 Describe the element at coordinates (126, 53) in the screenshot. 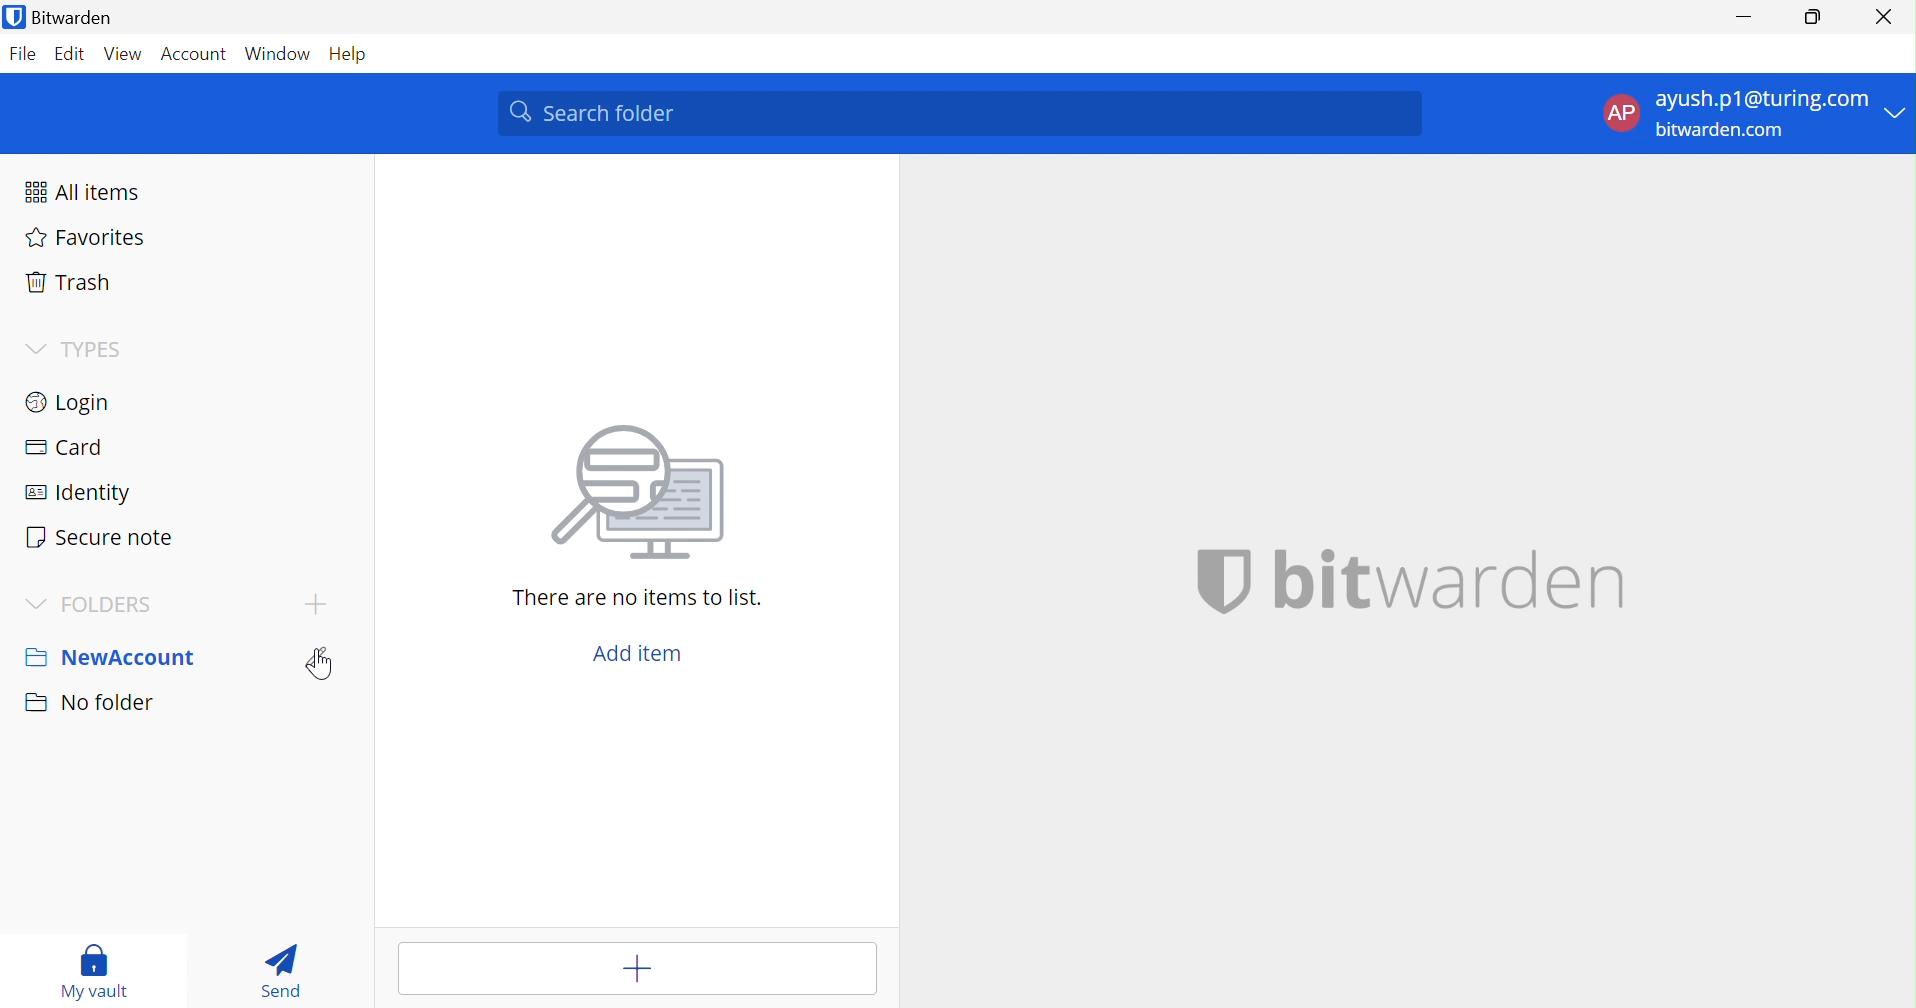

I see `View` at that location.